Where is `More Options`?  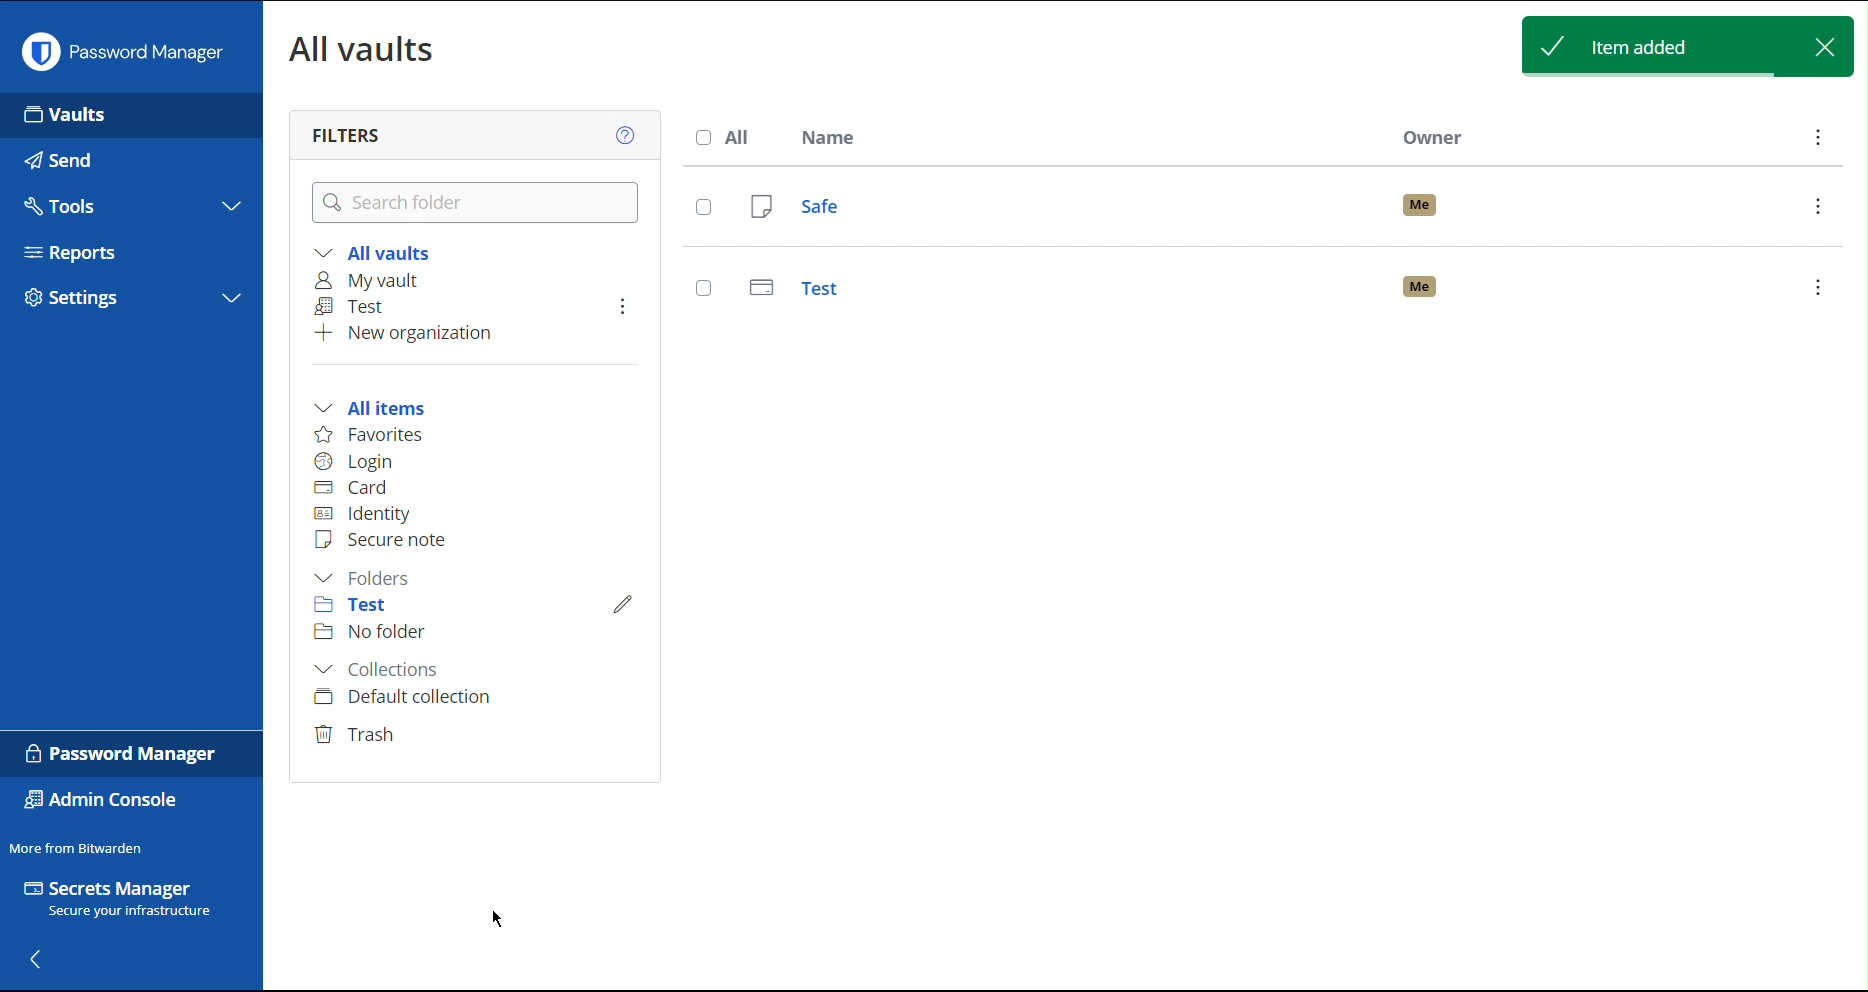
More Options is located at coordinates (619, 305).